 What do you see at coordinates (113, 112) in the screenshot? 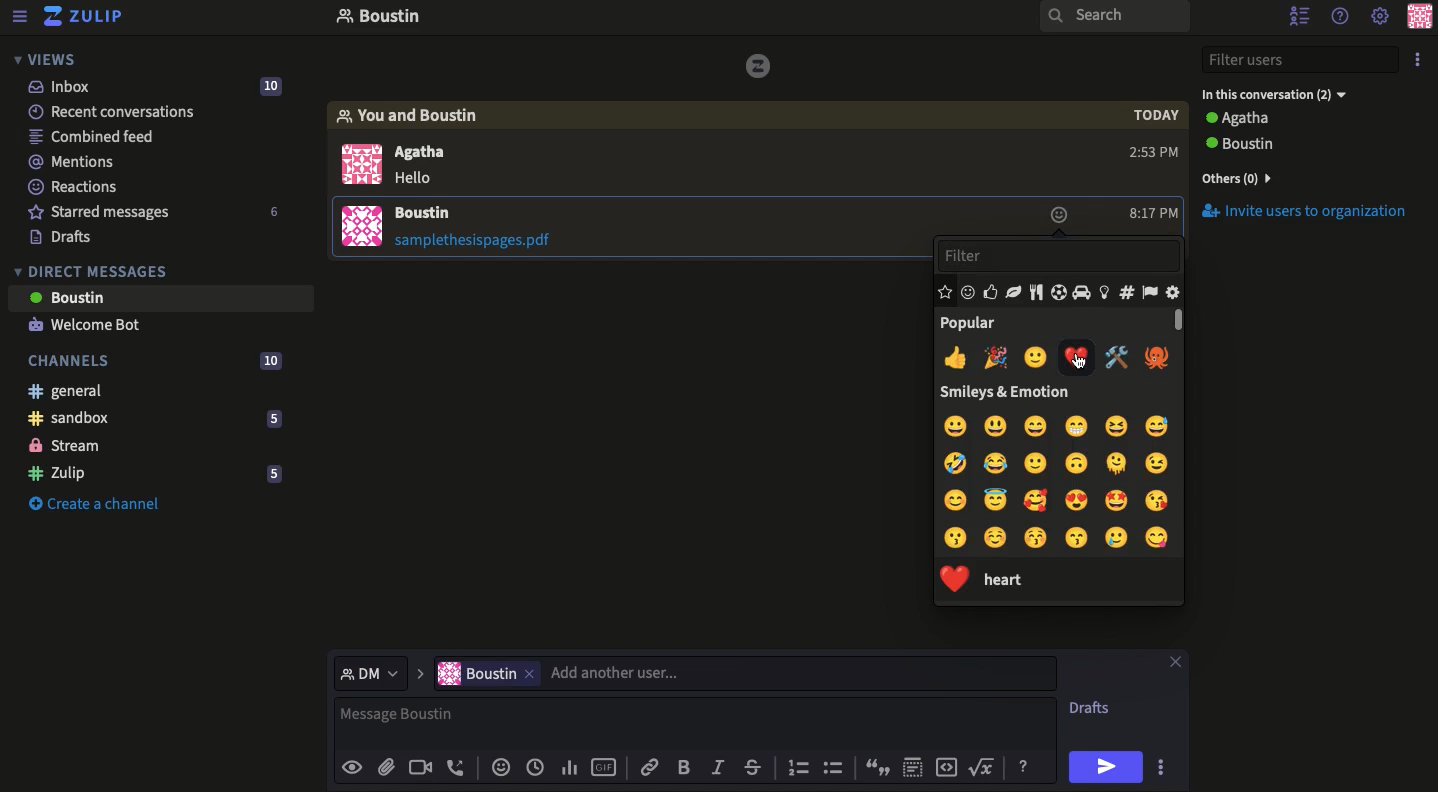
I see `Recent conversations` at bounding box center [113, 112].